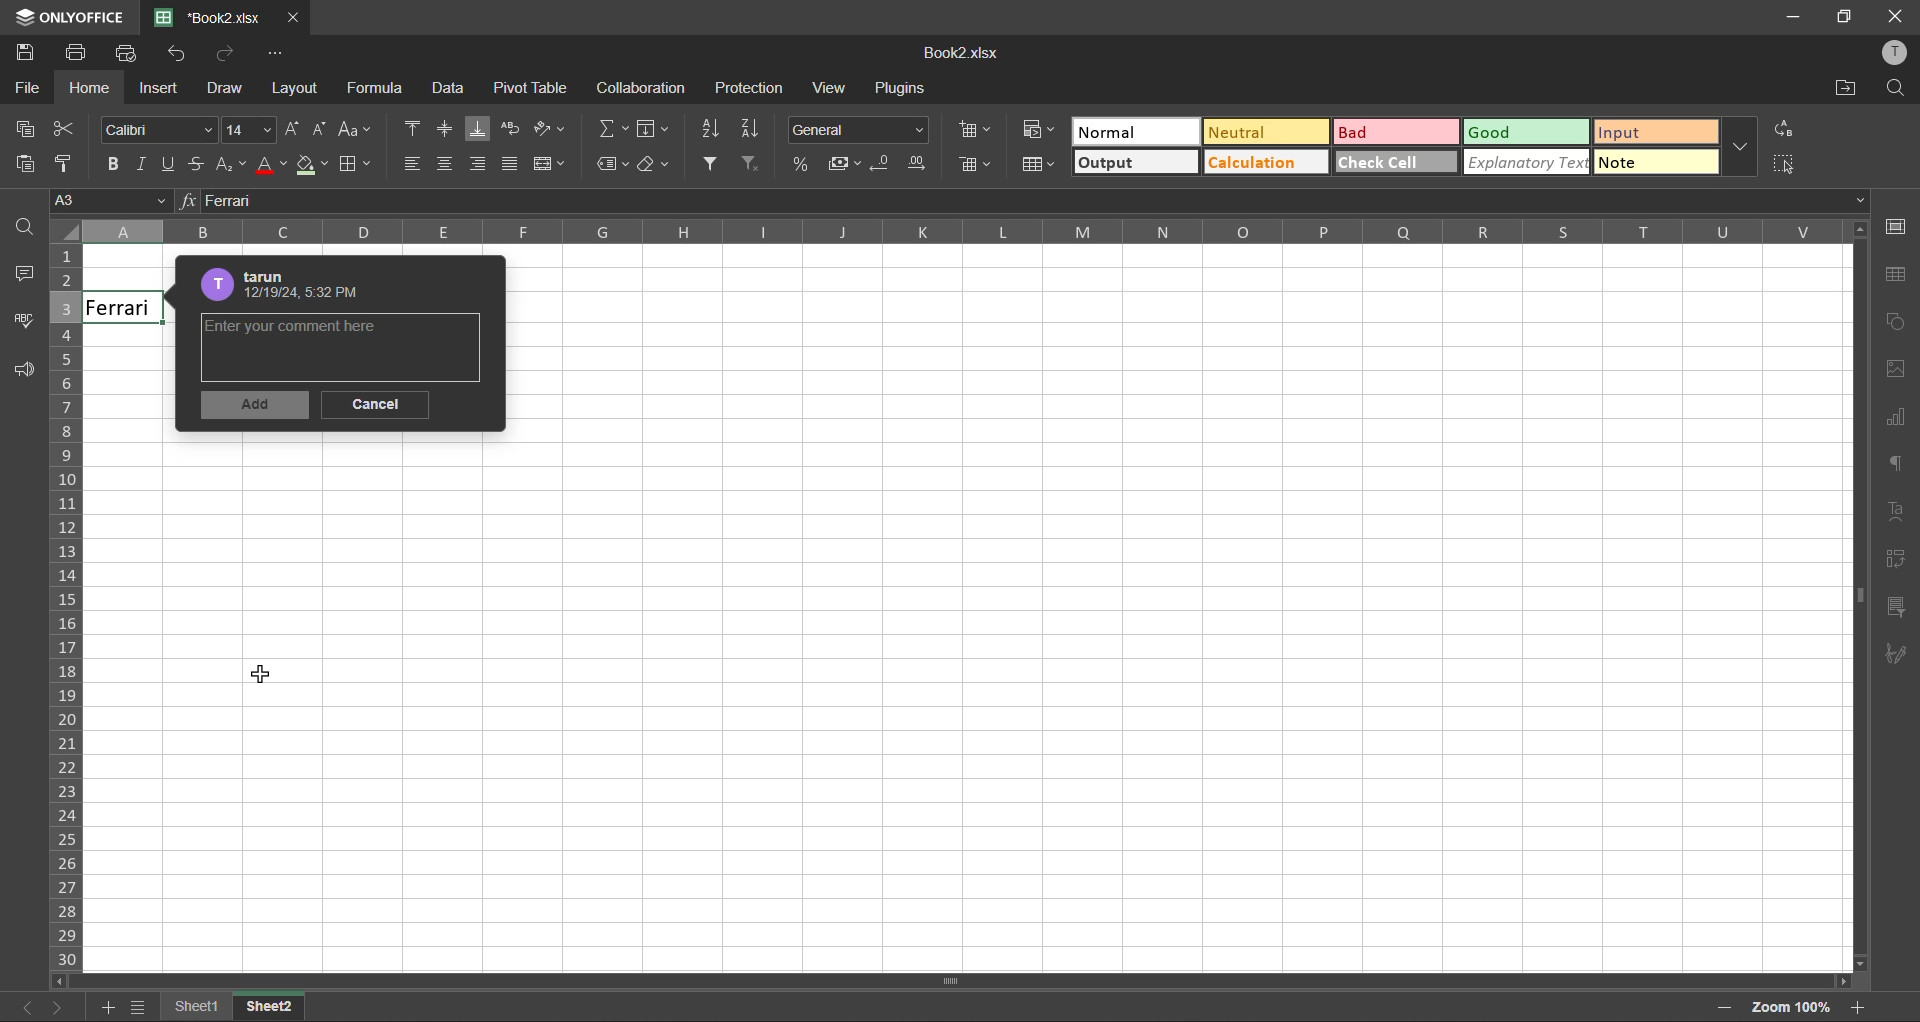 The width and height of the screenshot is (1920, 1022). I want to click on row numbers, so click(66, 607).